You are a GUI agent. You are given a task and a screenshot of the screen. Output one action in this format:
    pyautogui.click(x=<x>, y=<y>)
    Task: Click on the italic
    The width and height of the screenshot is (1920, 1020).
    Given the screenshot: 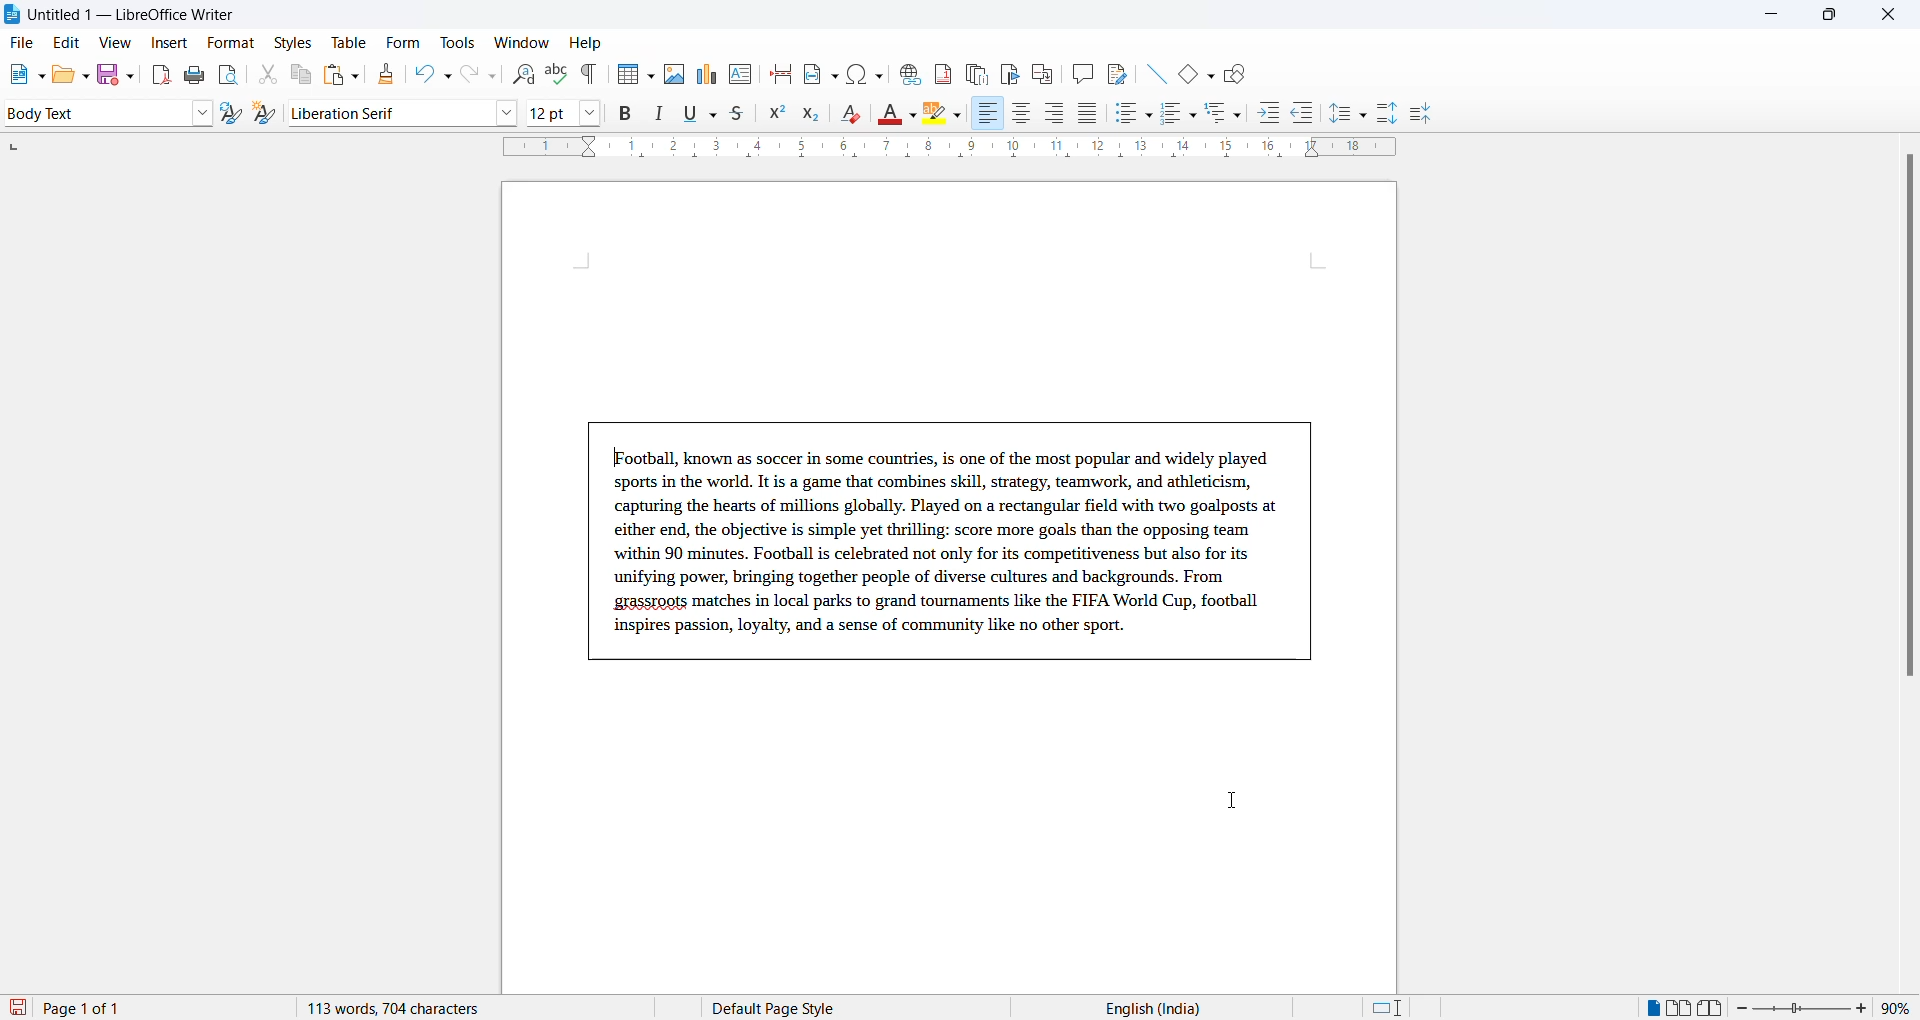 What is the action you would take?
    pyautogui.click(x=663, y=114)
    